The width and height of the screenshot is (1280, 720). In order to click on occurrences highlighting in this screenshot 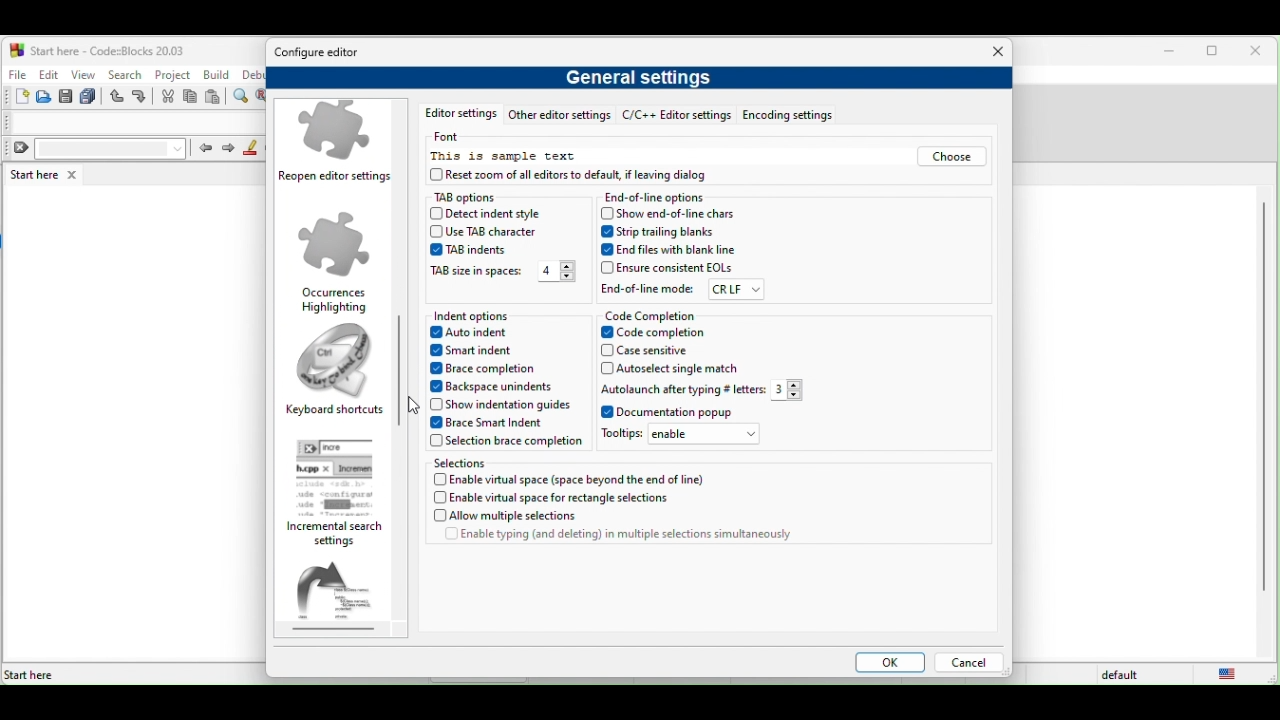, I will do `click(335, 261)`.